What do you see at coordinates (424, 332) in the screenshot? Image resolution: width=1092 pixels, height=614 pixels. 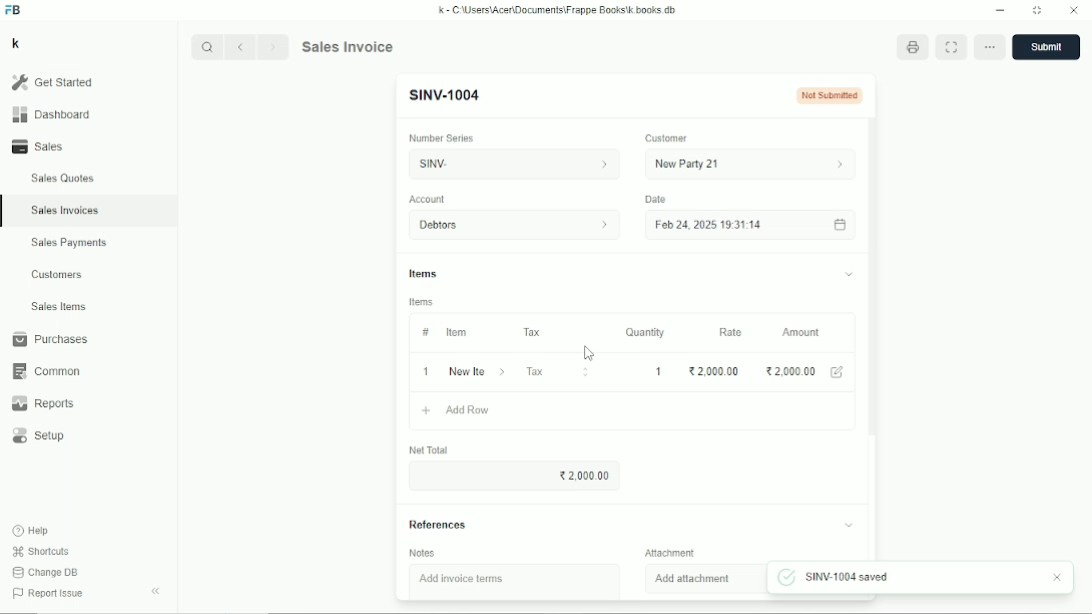 I see `#` at bounding box center [424, 332].